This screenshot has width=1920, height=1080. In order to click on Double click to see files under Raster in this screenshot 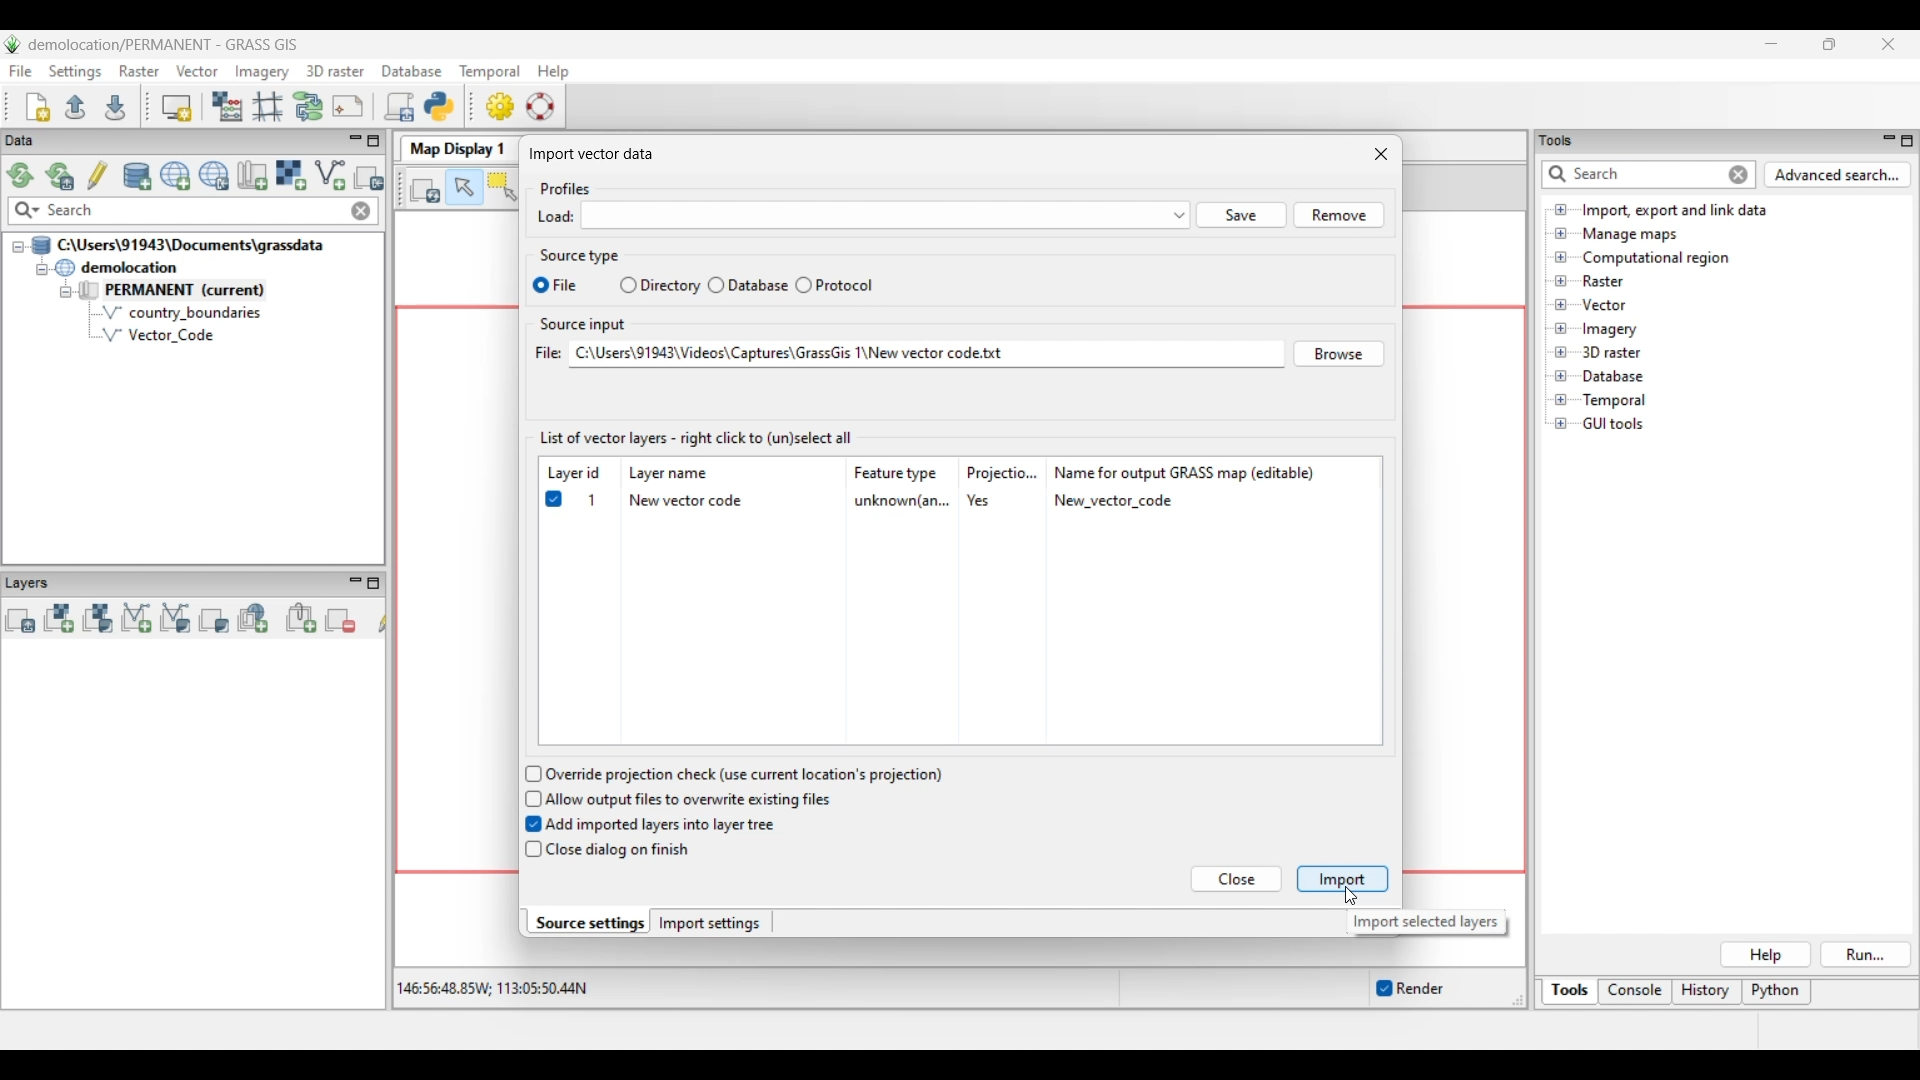, I will do `click(1603, 281)`.